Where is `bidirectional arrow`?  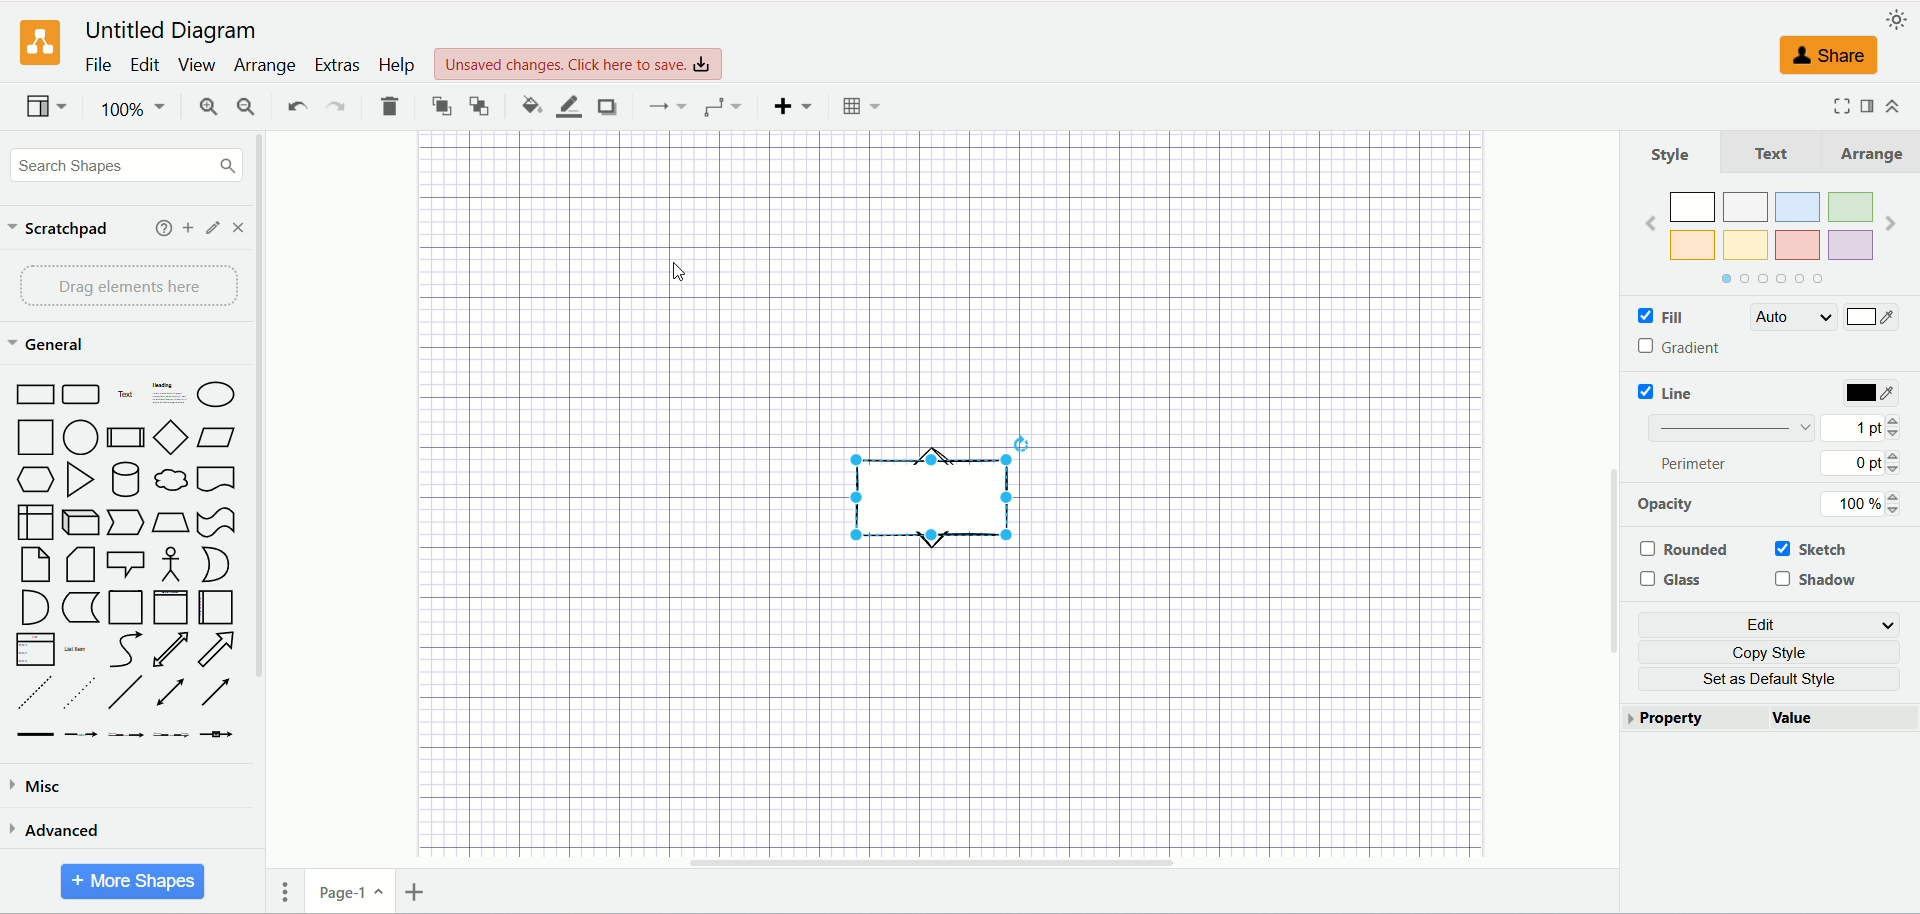
bidirectional arrow is located at coordinates (175, 690).